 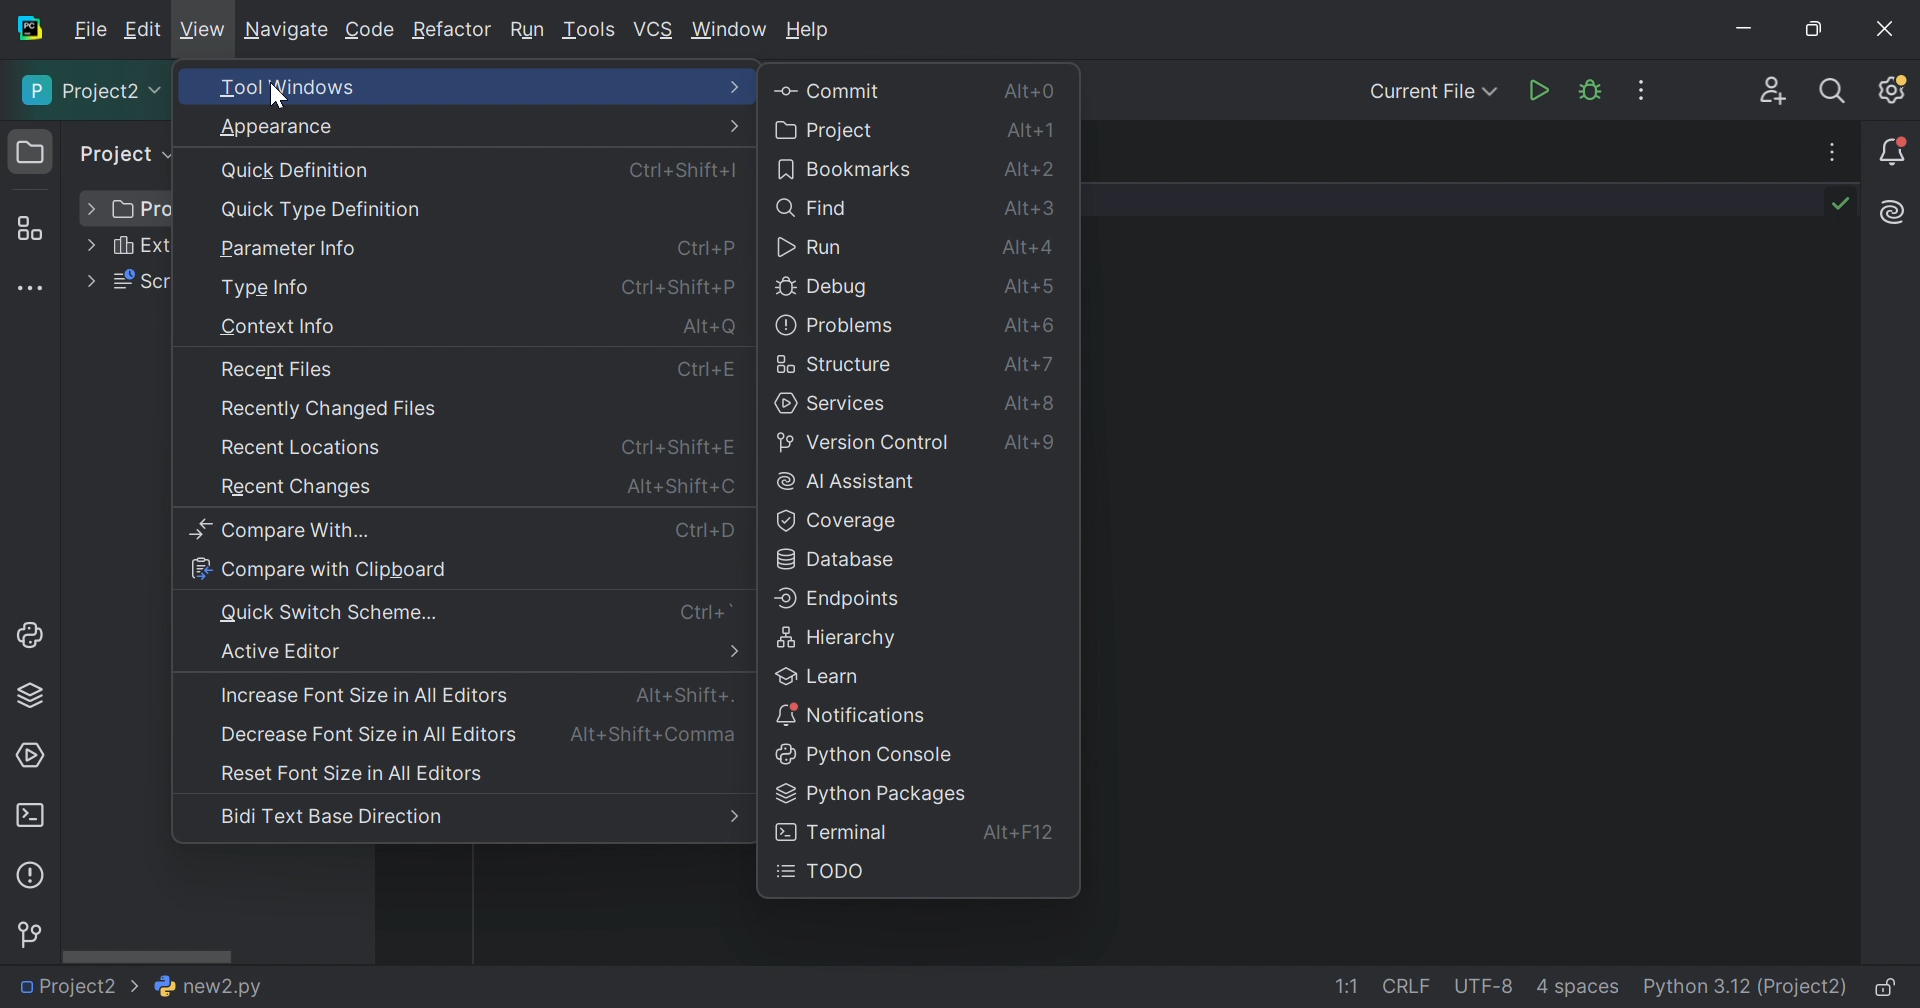 What do you see at coordinates (1029, 324) in the screenshot?
I see `Alt+6` at bounding box center [1029, 324].